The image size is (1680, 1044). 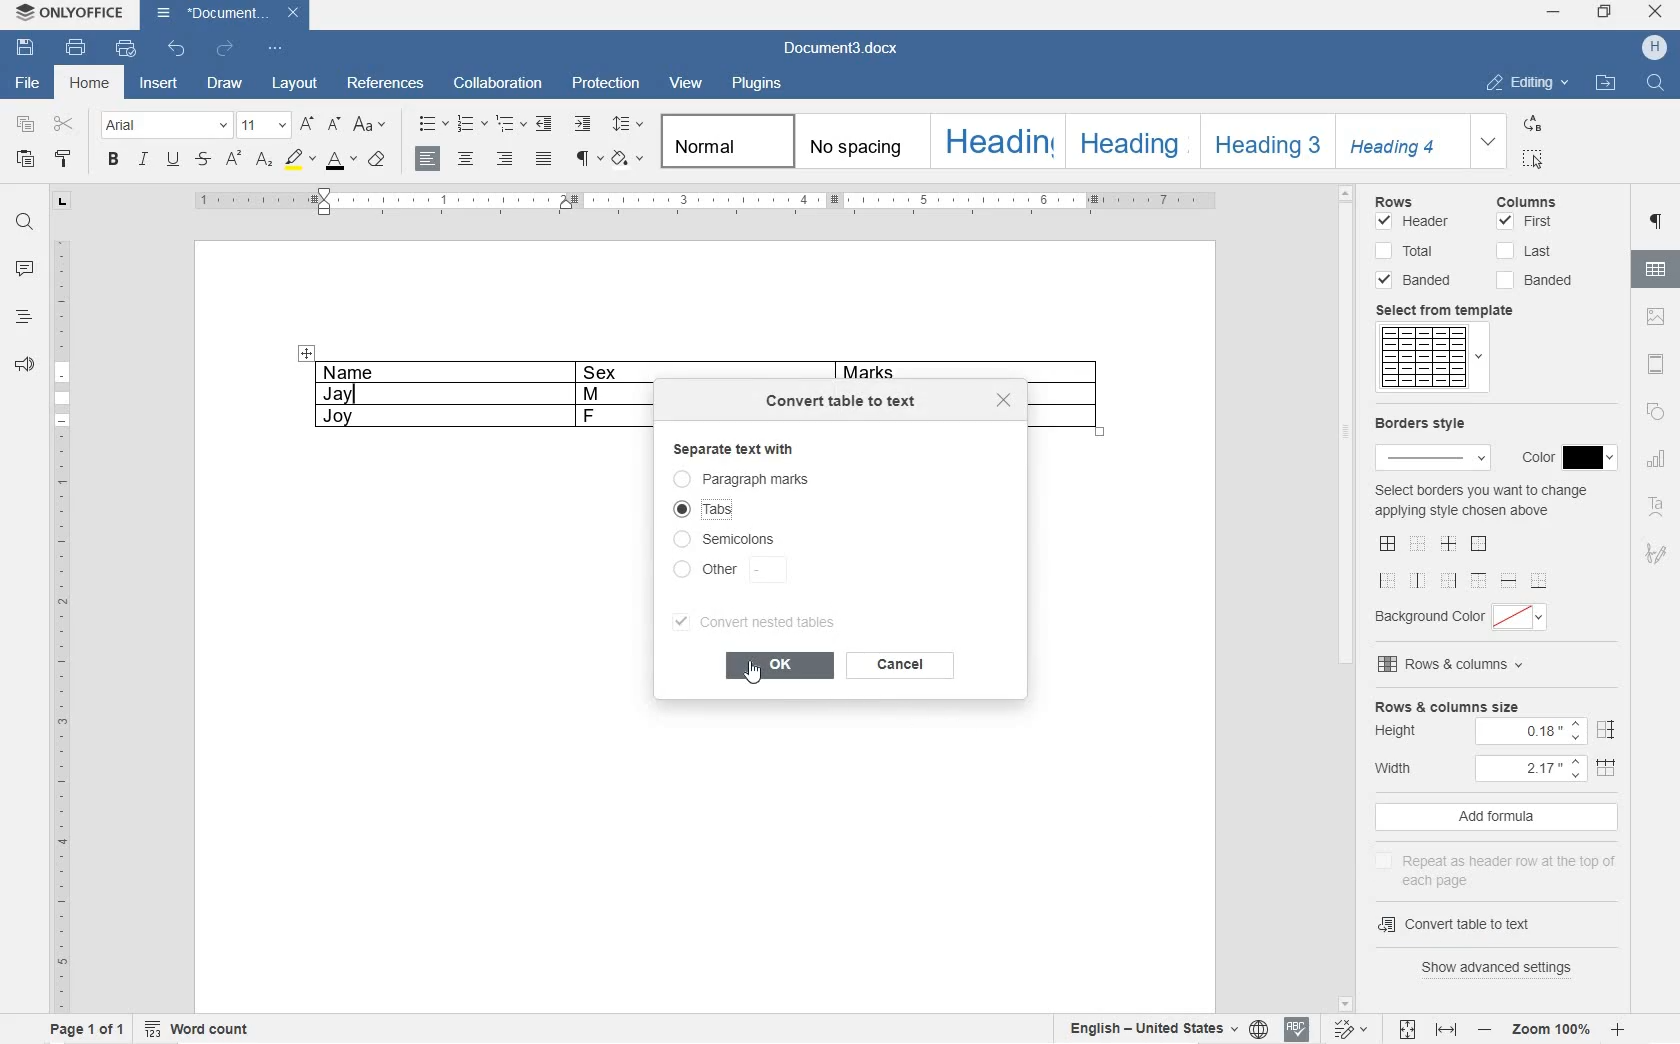 I want to click on HP, so click(x=1657, y=46).